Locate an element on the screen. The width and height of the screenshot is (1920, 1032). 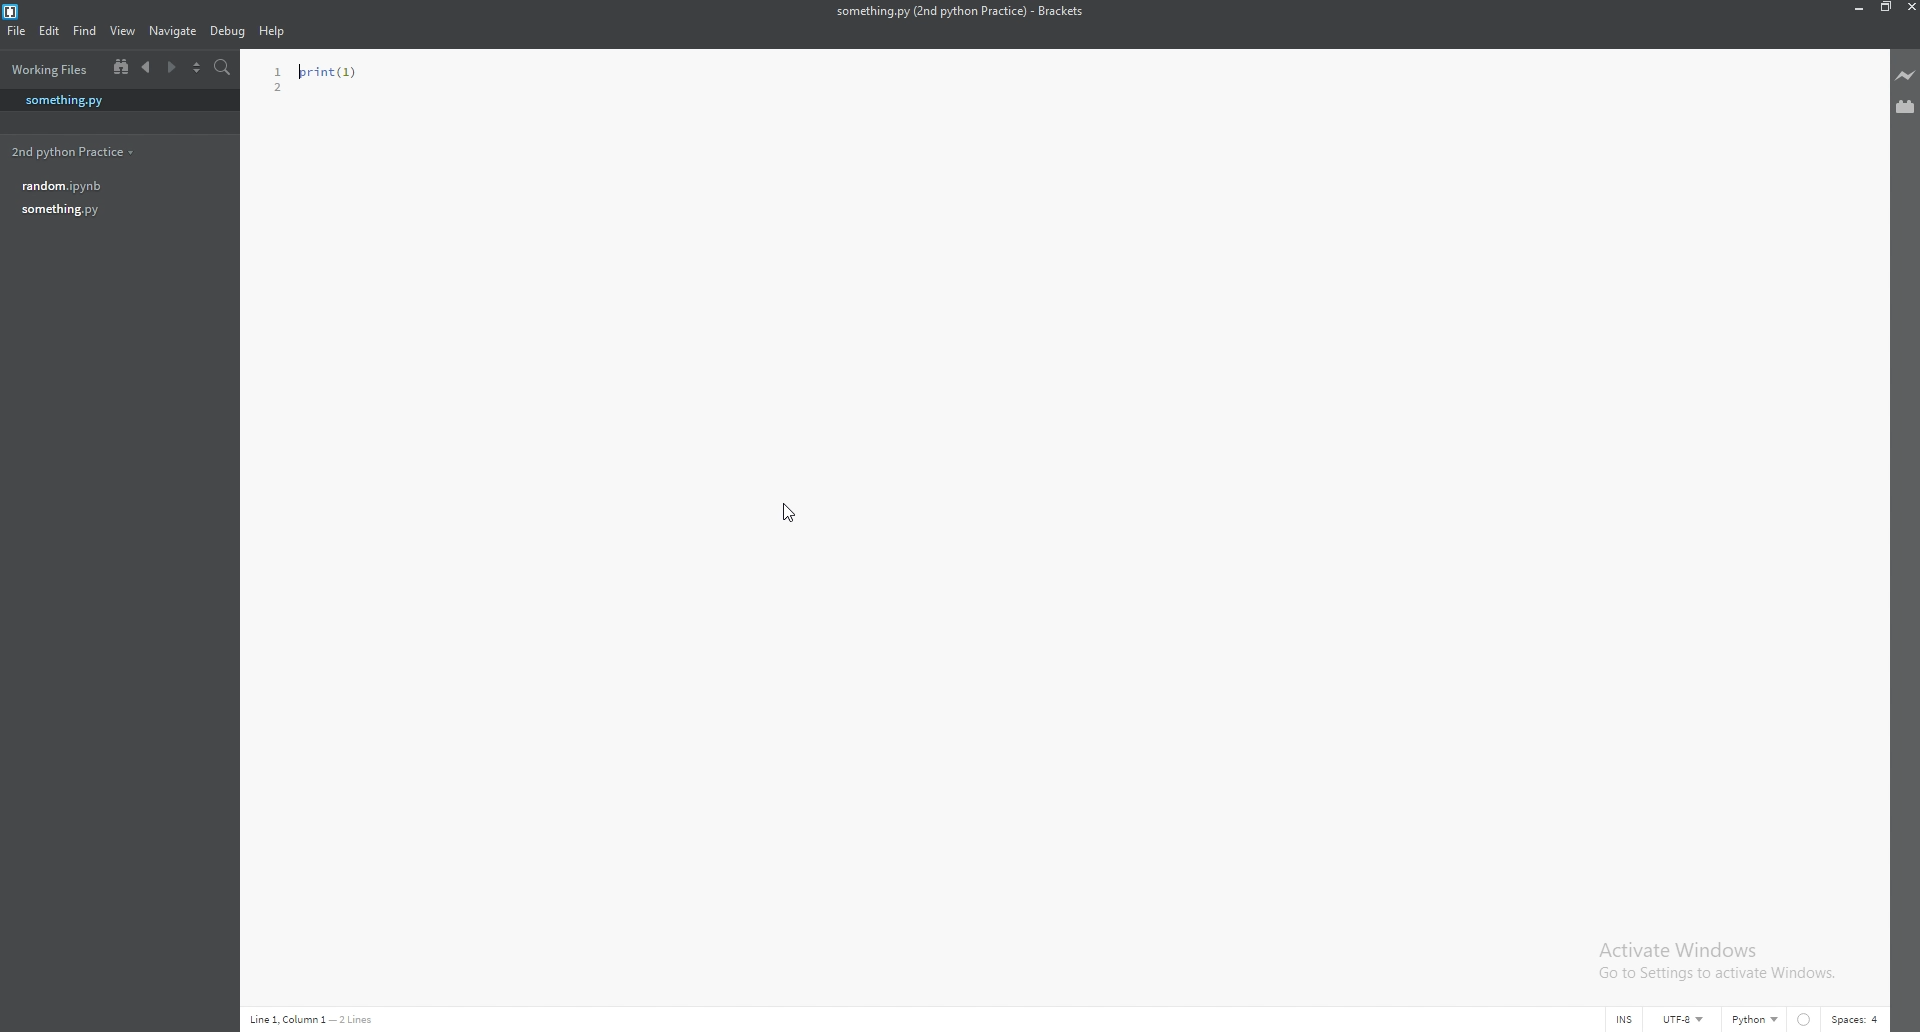
utf-8 is located at coordinates (1685, 1021).